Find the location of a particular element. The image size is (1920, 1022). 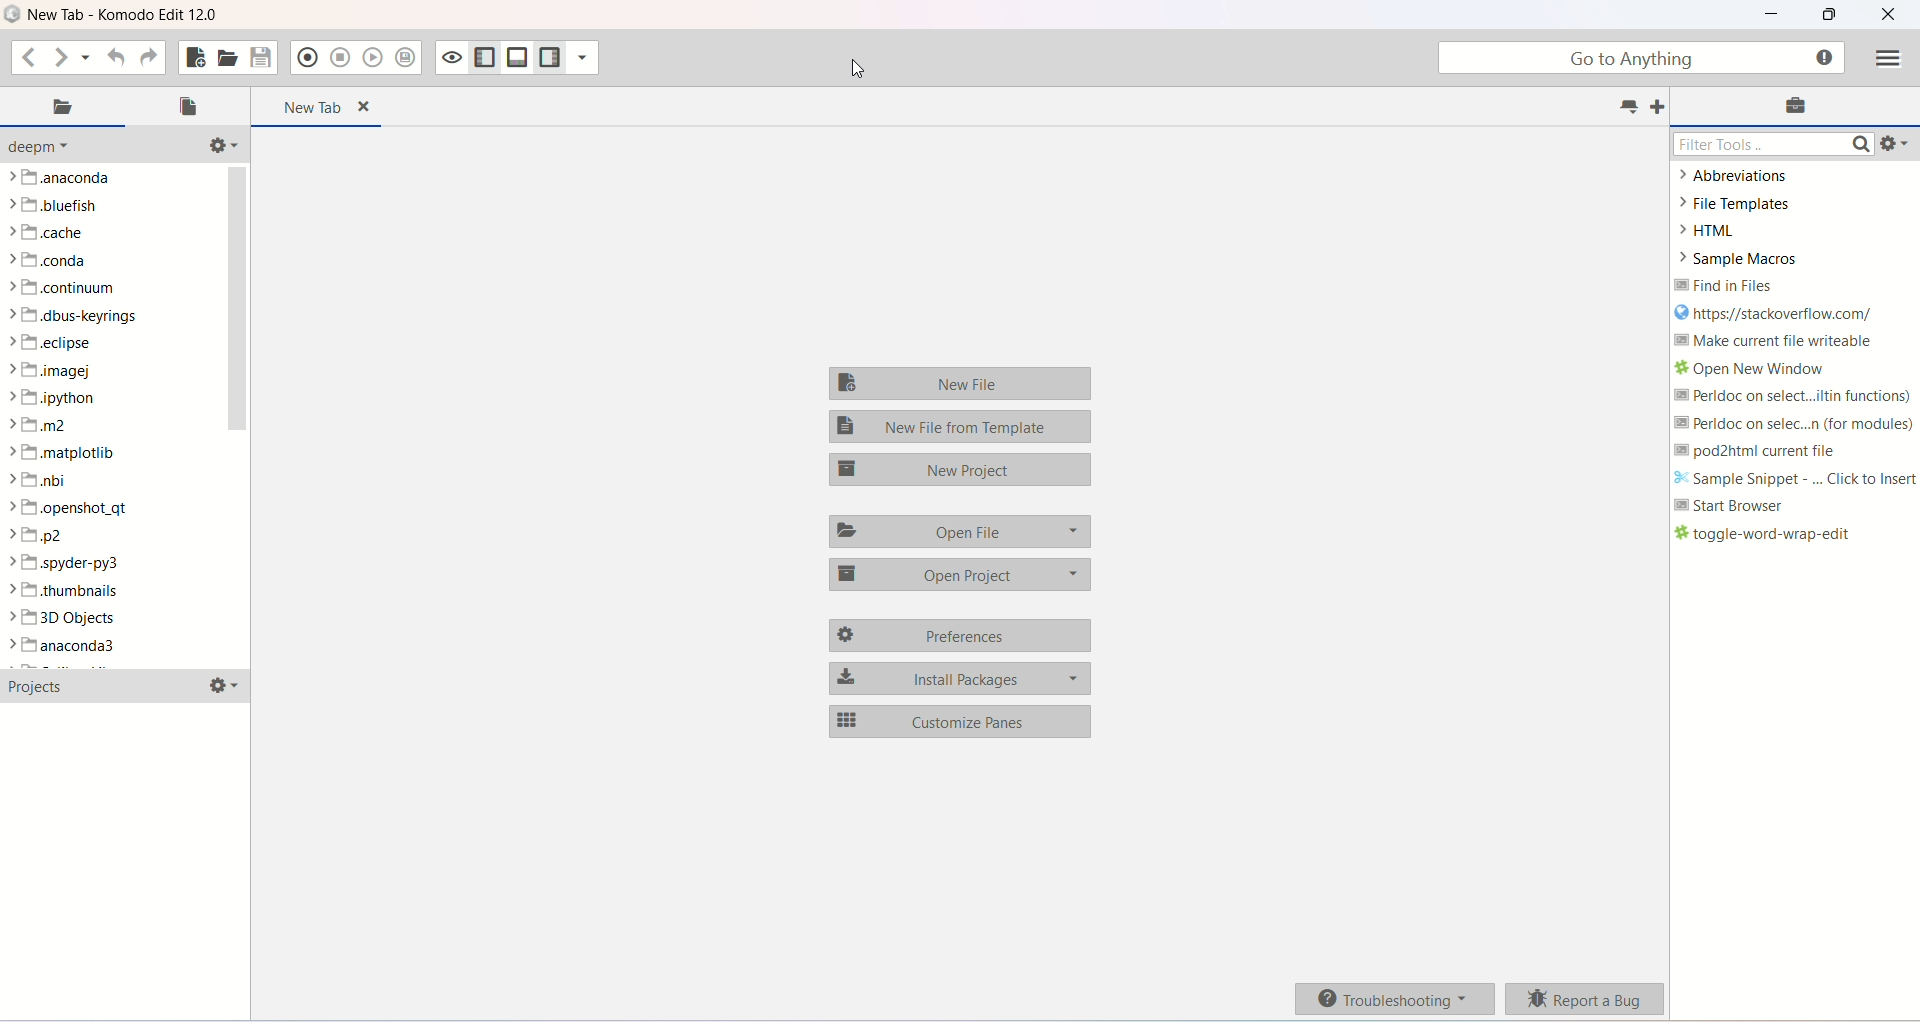

sample snippet is located at coordinates (1796, 480).